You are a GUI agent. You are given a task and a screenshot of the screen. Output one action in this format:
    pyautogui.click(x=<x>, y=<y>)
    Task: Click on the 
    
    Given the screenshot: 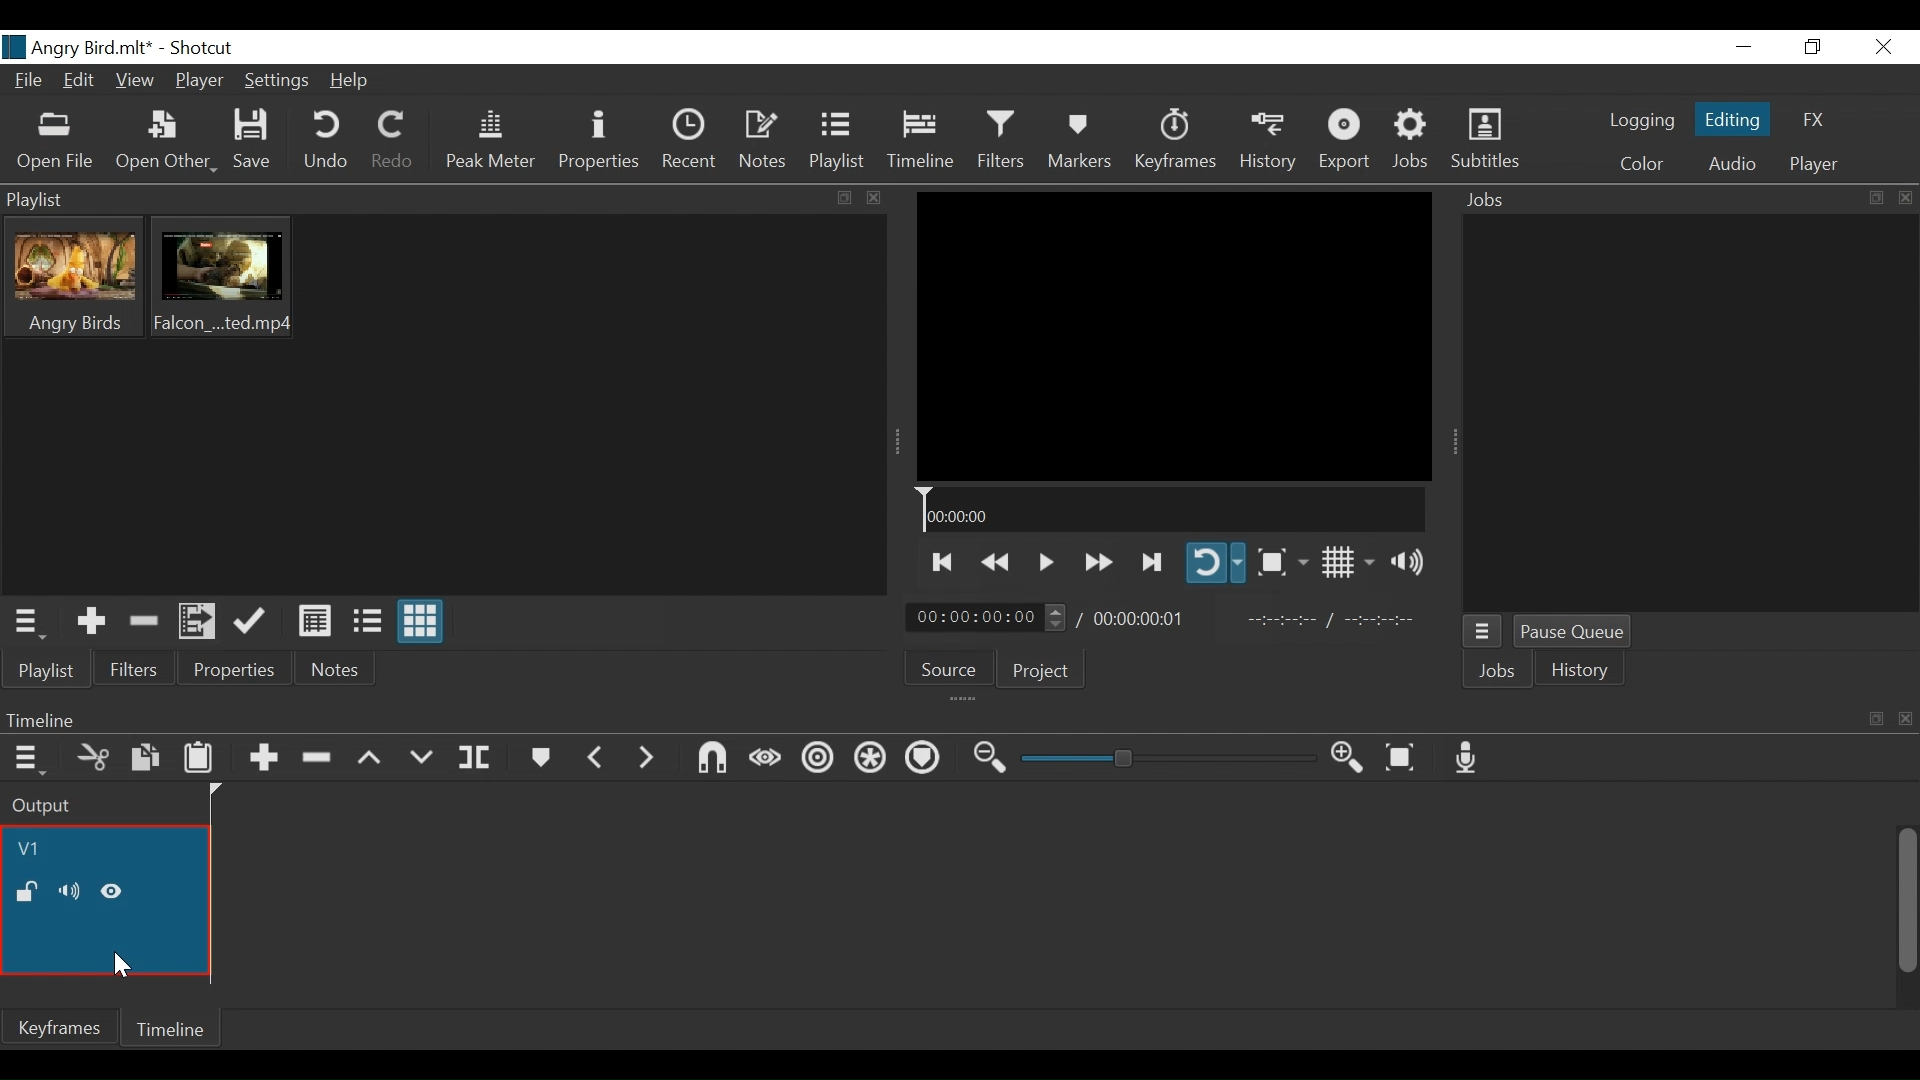 What is the action you would take?
    pyautogui.click(x=1811, y=165)
    